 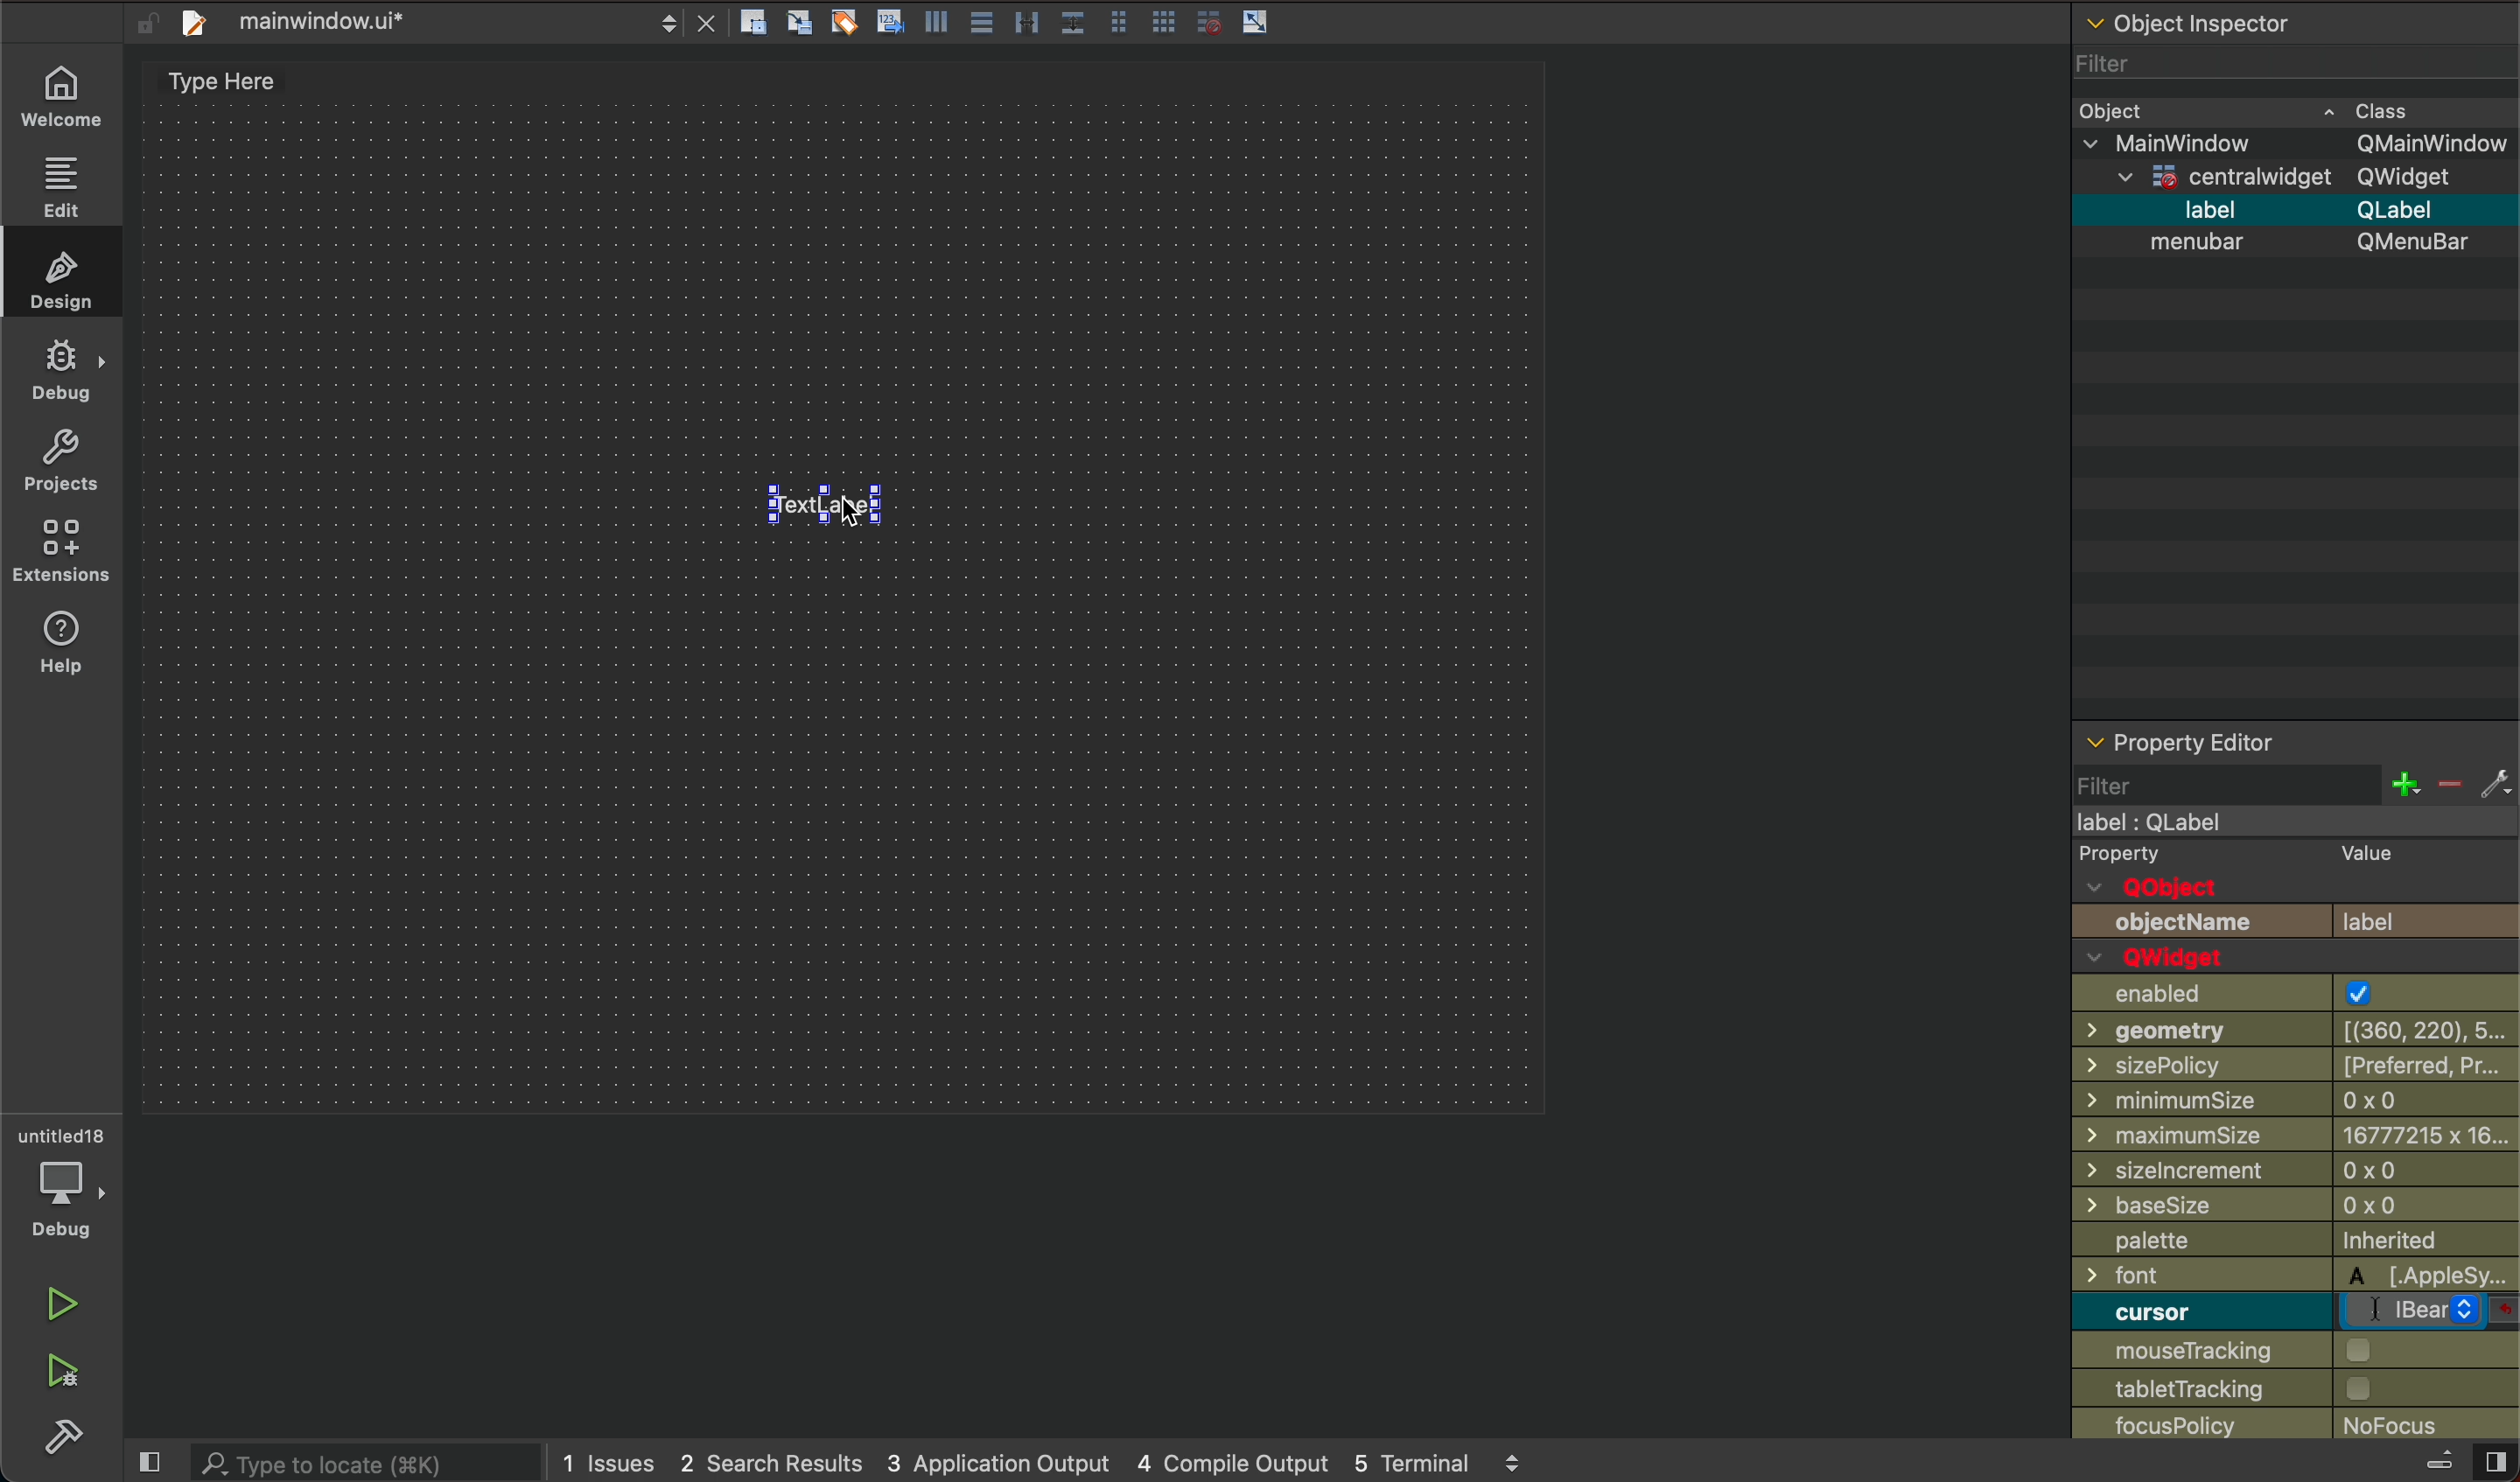 What do you see at coordinates (2183, 1389) in the screenshot?
I see `tabletTracking` at bounding box center [2183, 1389].